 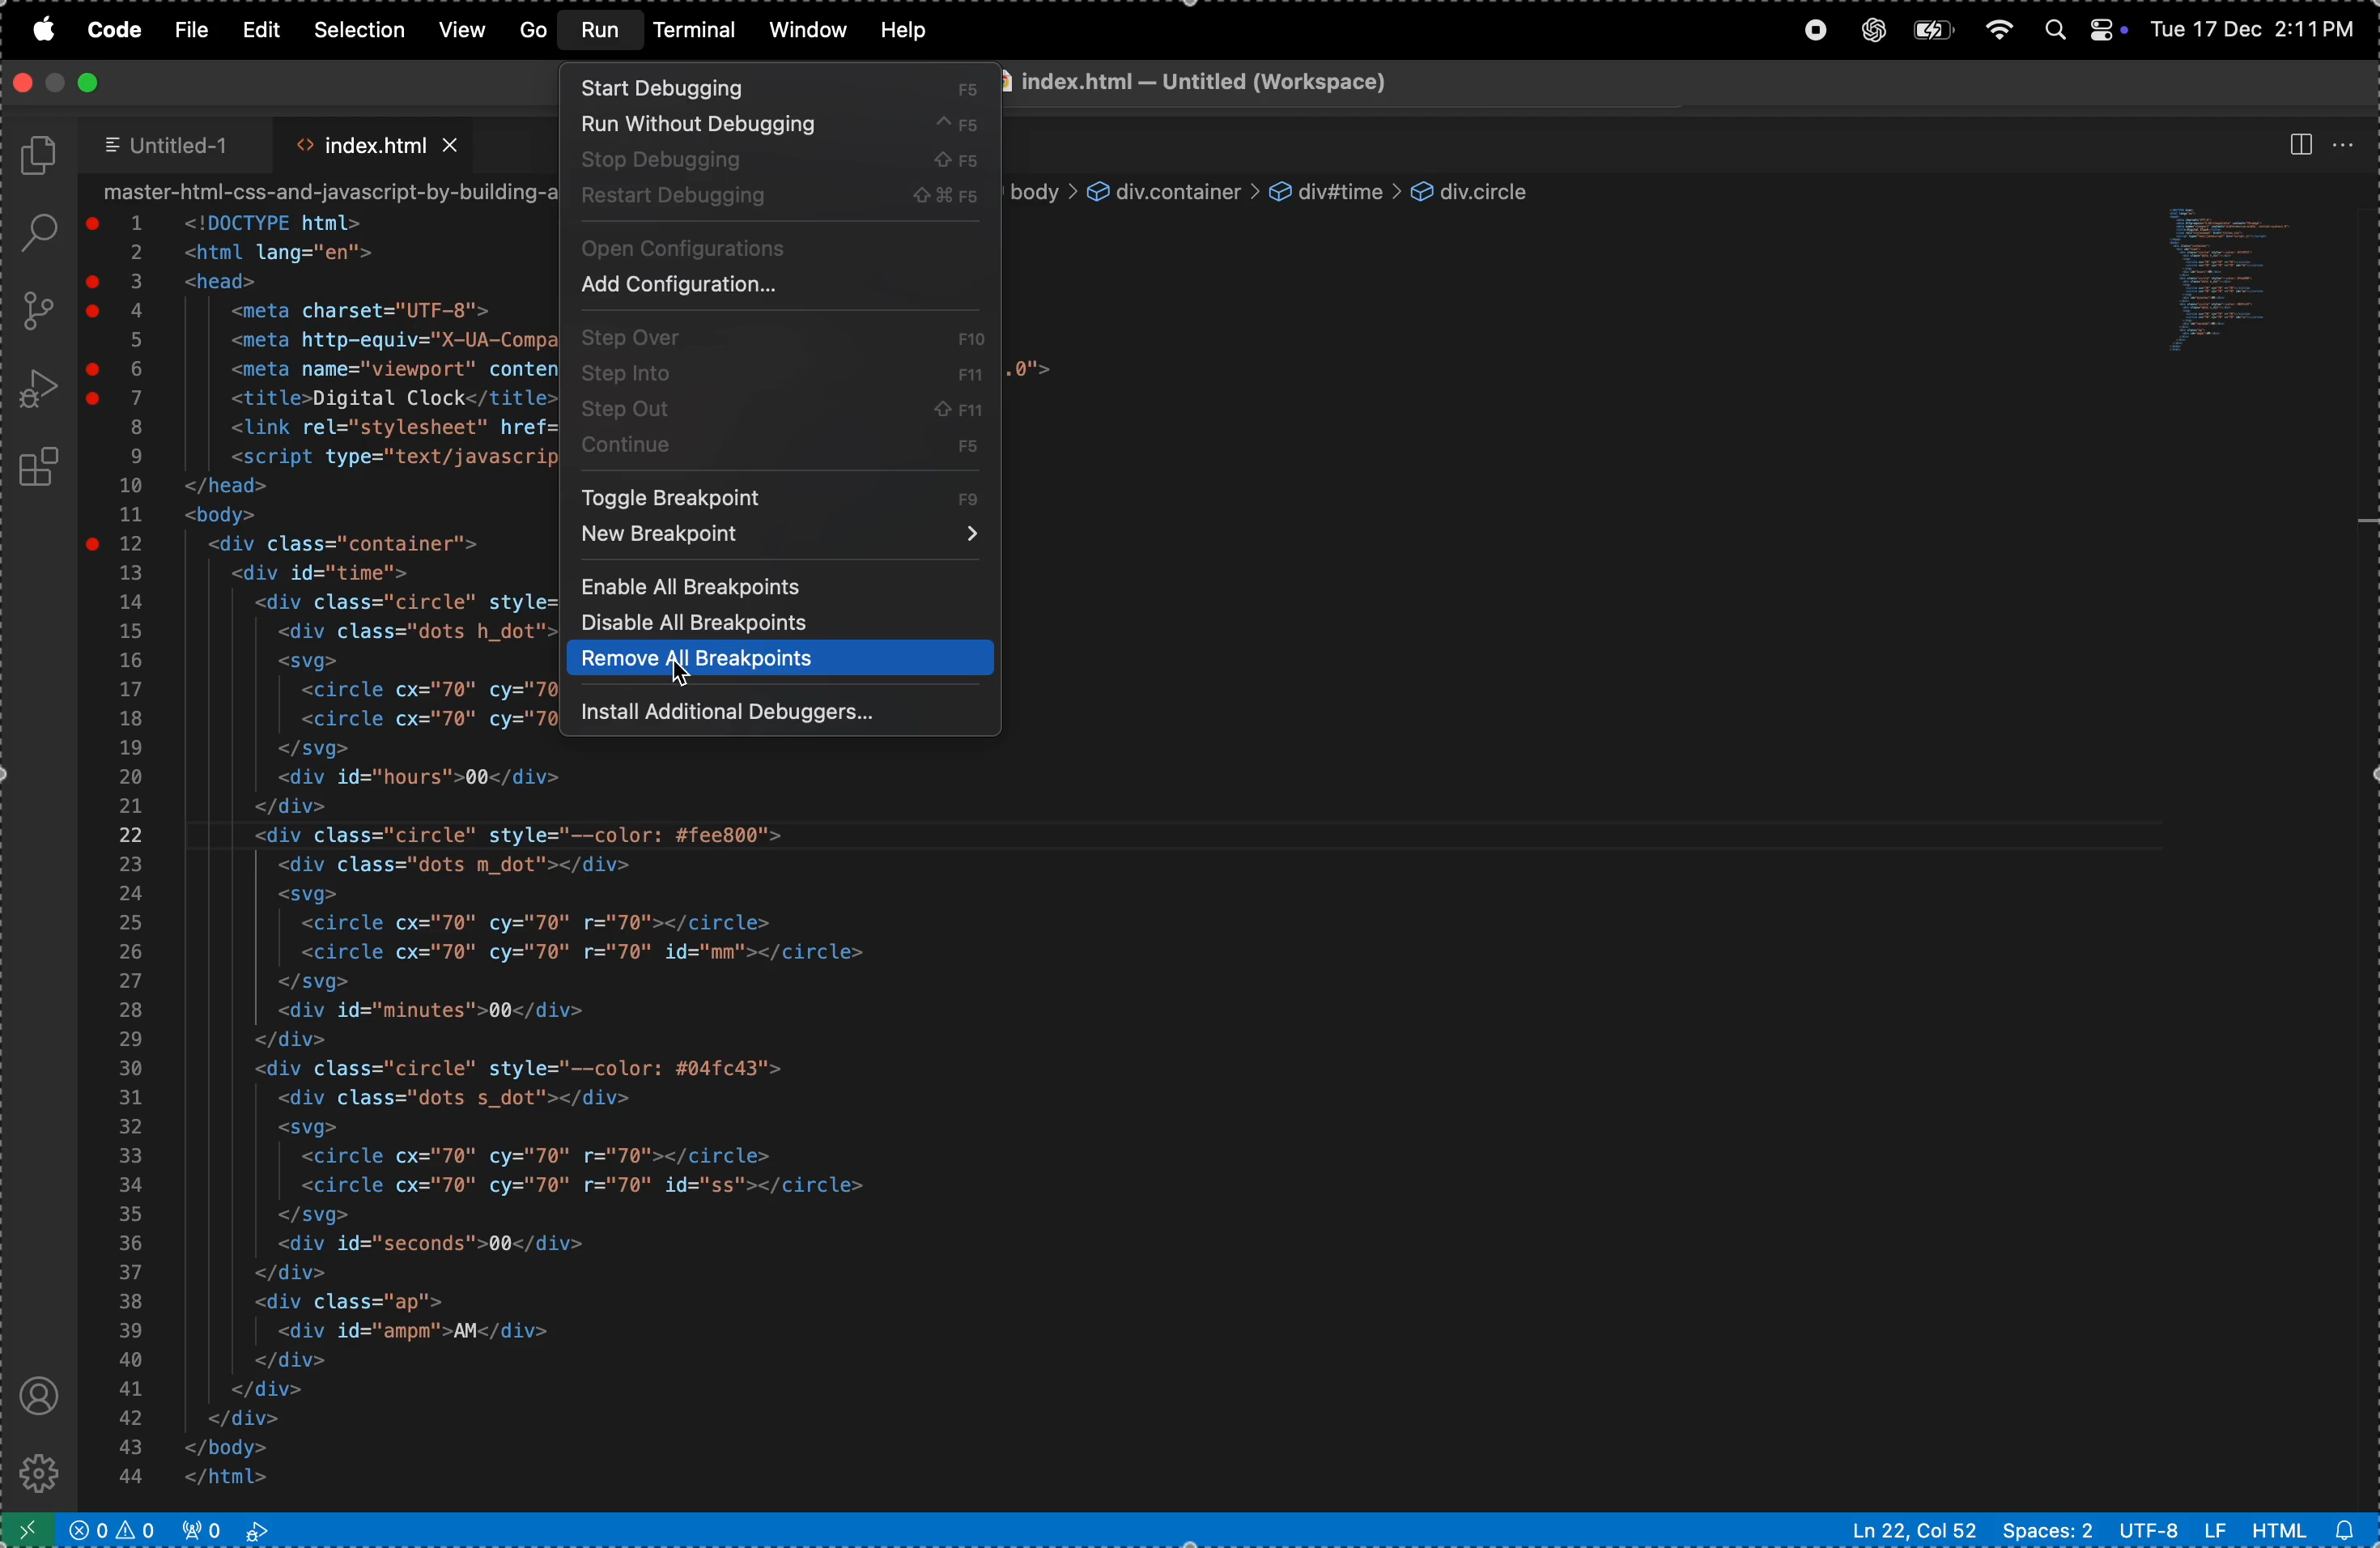 What do you see at coordinates (2046, 1529) in the screenshot?
I see `spaces 2` at bounding box center [2046, 1529].